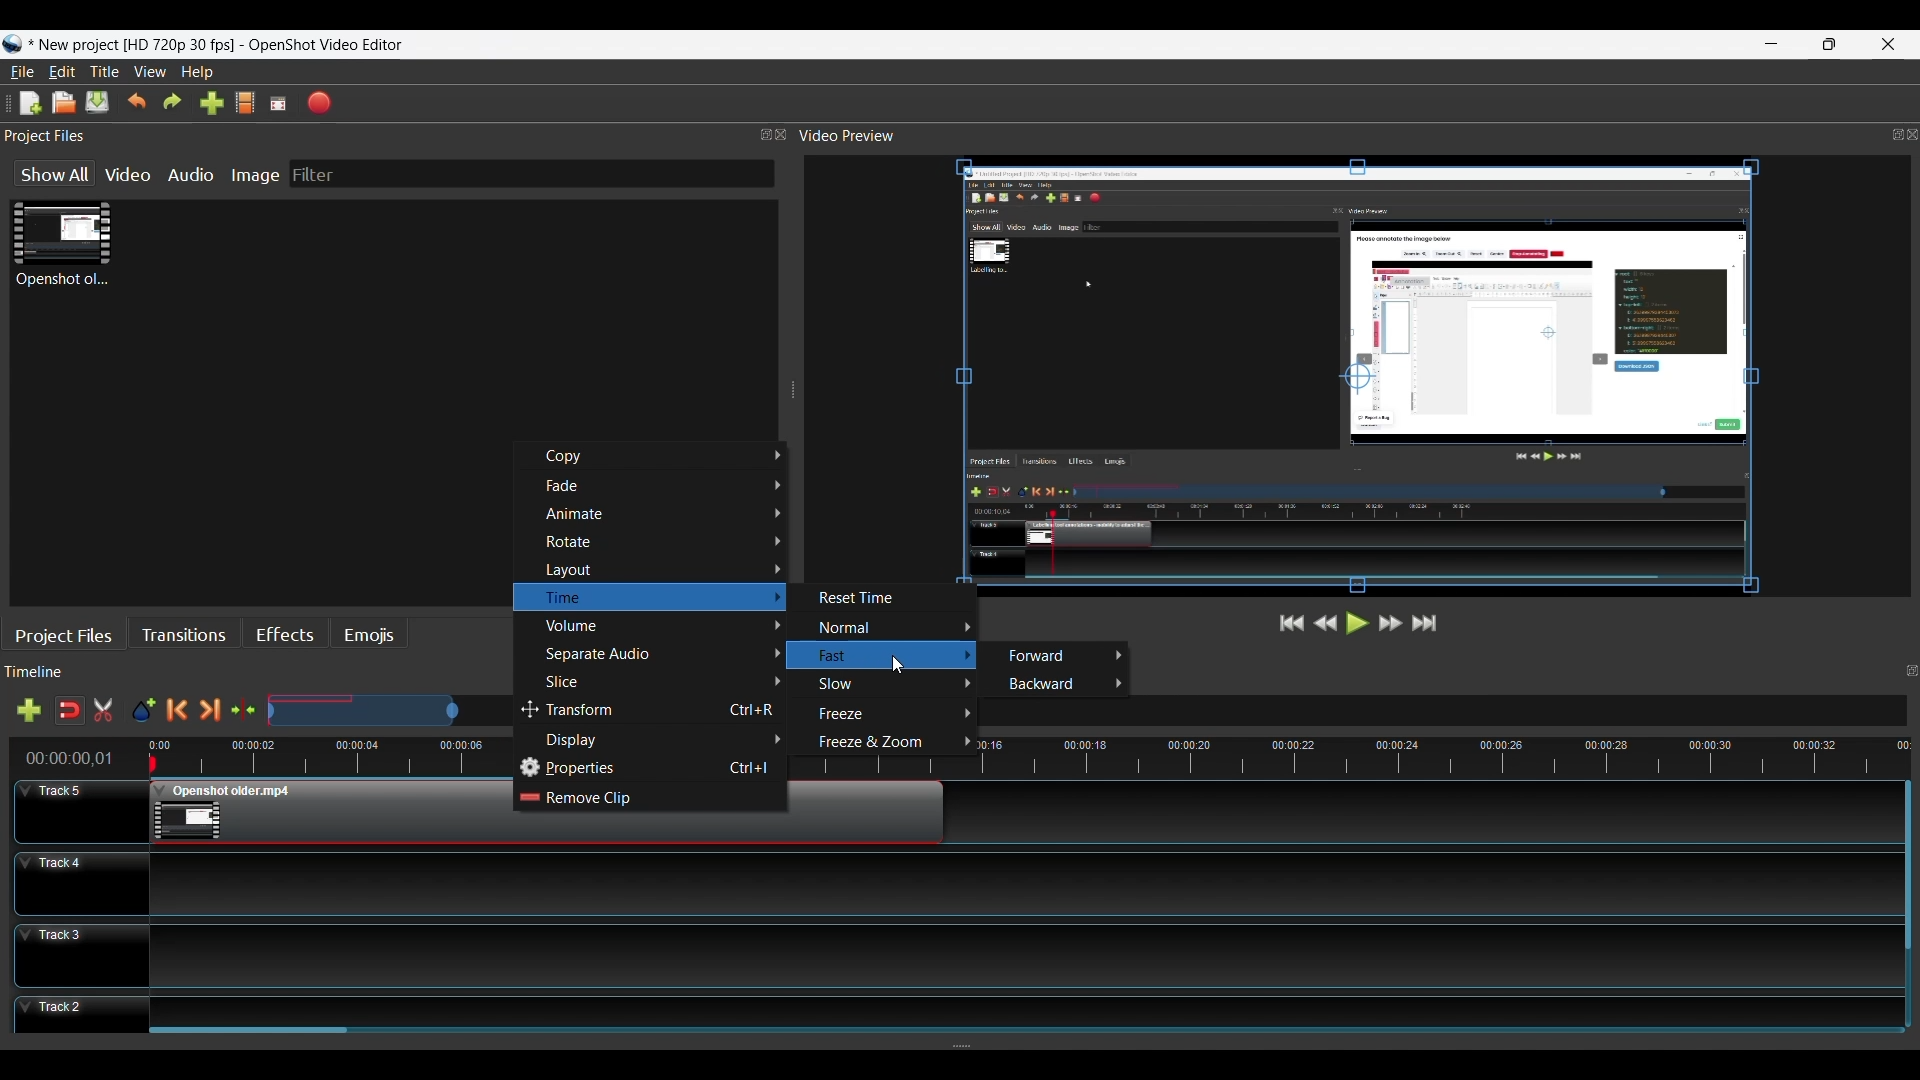 The height and width of the screenshot is (1080, 1920). I want to click on Display, so click(663, 740).